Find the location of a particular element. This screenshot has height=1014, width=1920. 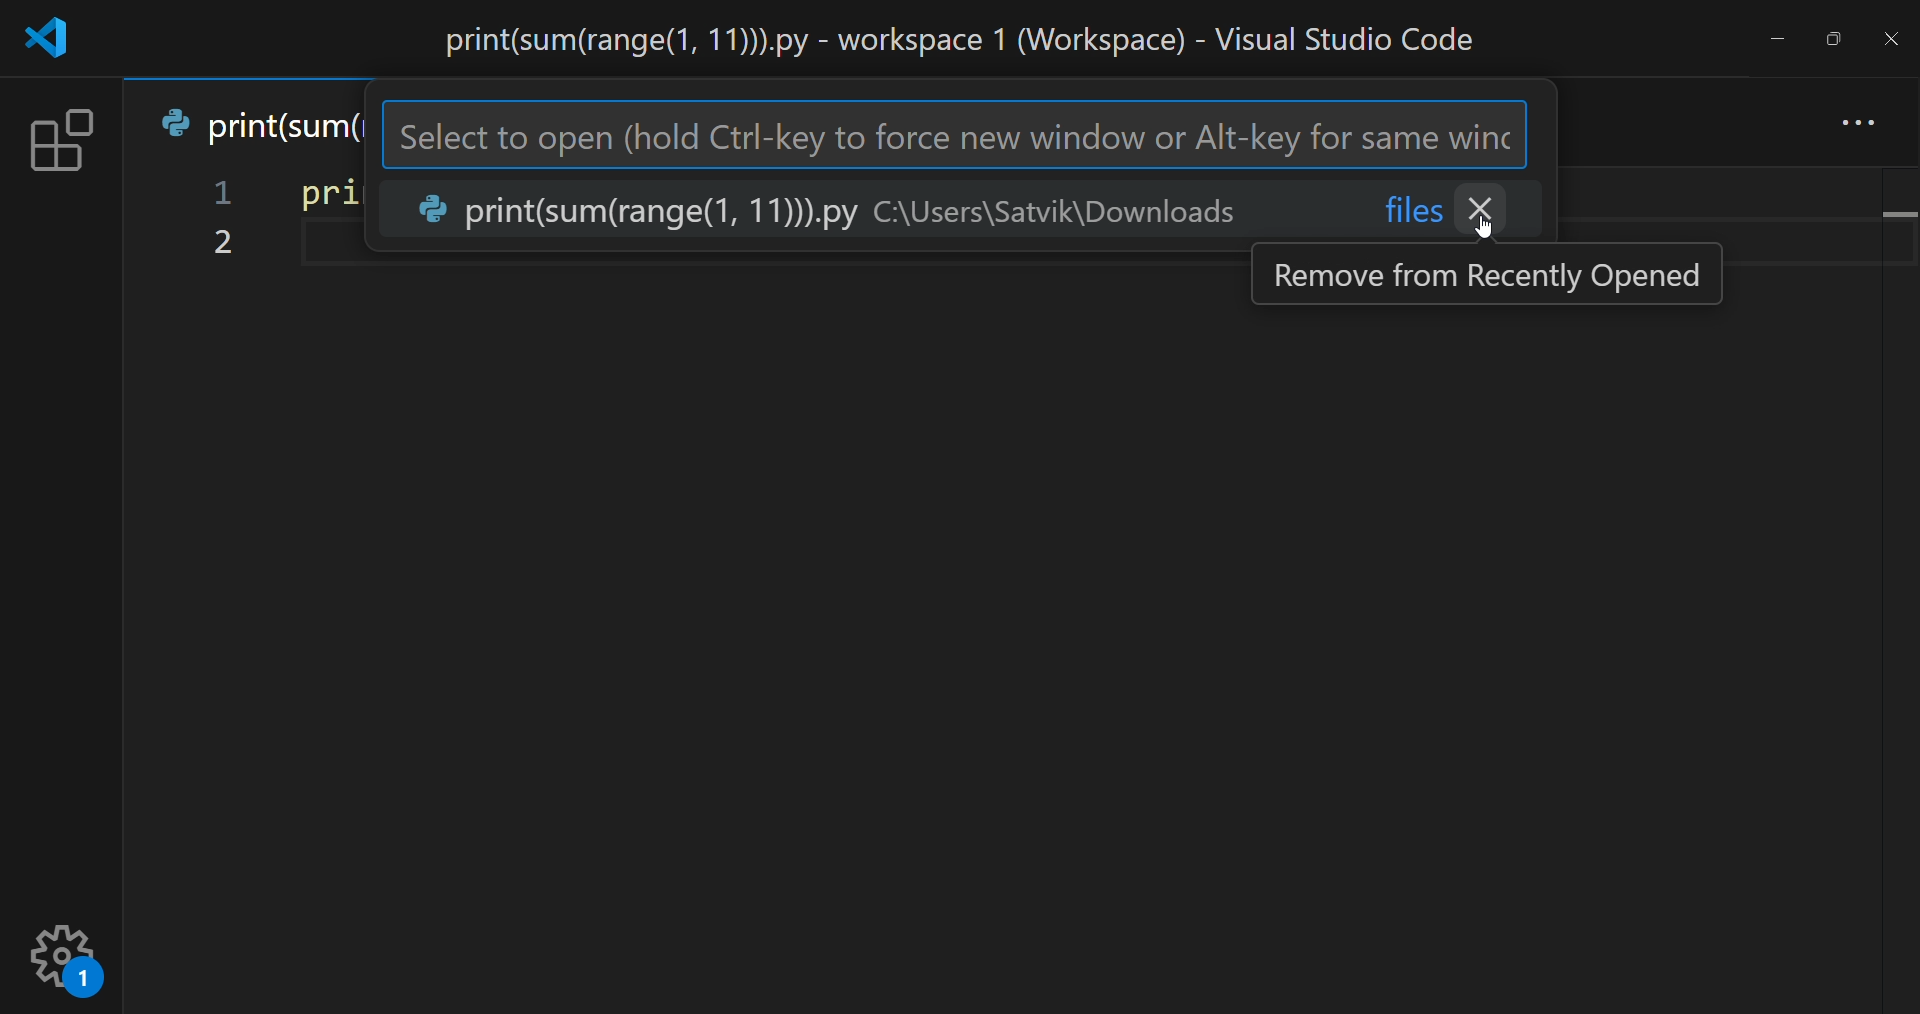

extension is located at coordinates (61, 138).